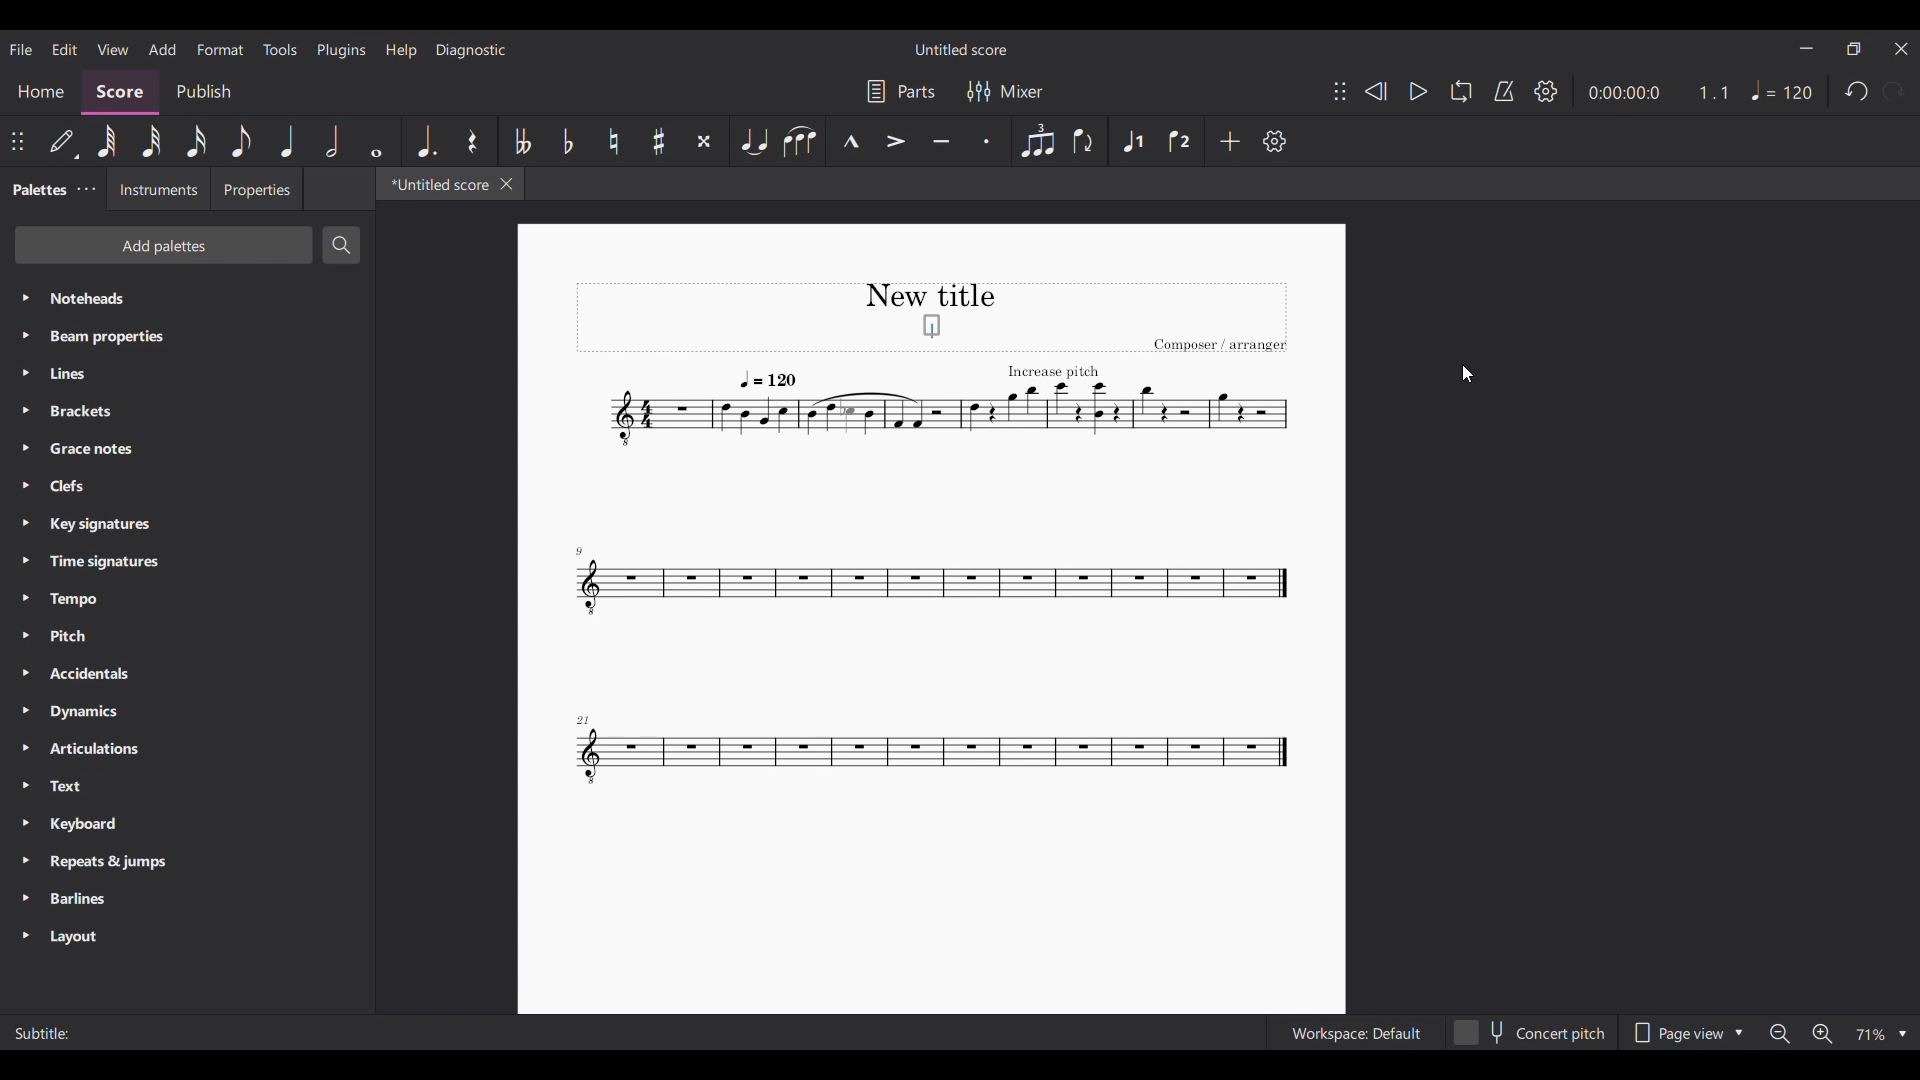 The image size is (1920, 1080). I want to click on Untitled score, so click(962, 50).